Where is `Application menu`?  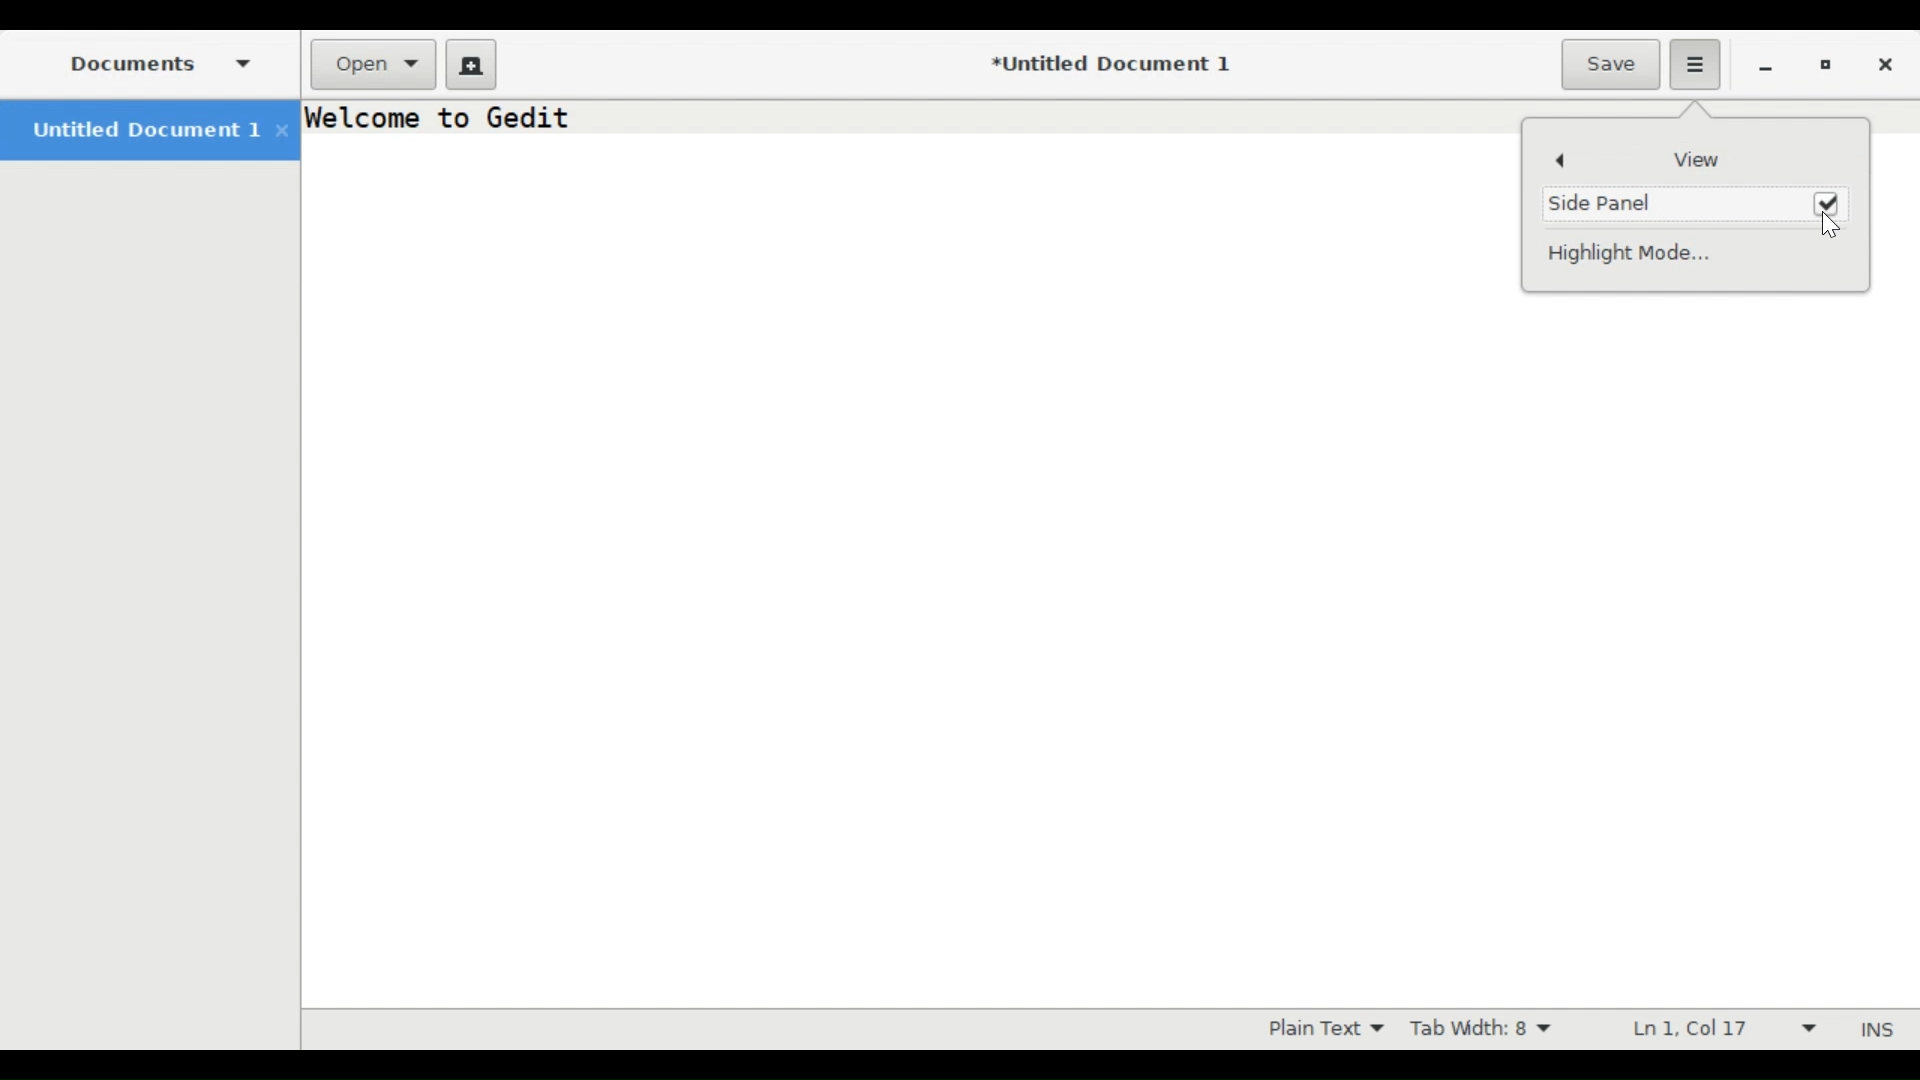 Application menu is located at coordinates (1696, 65).